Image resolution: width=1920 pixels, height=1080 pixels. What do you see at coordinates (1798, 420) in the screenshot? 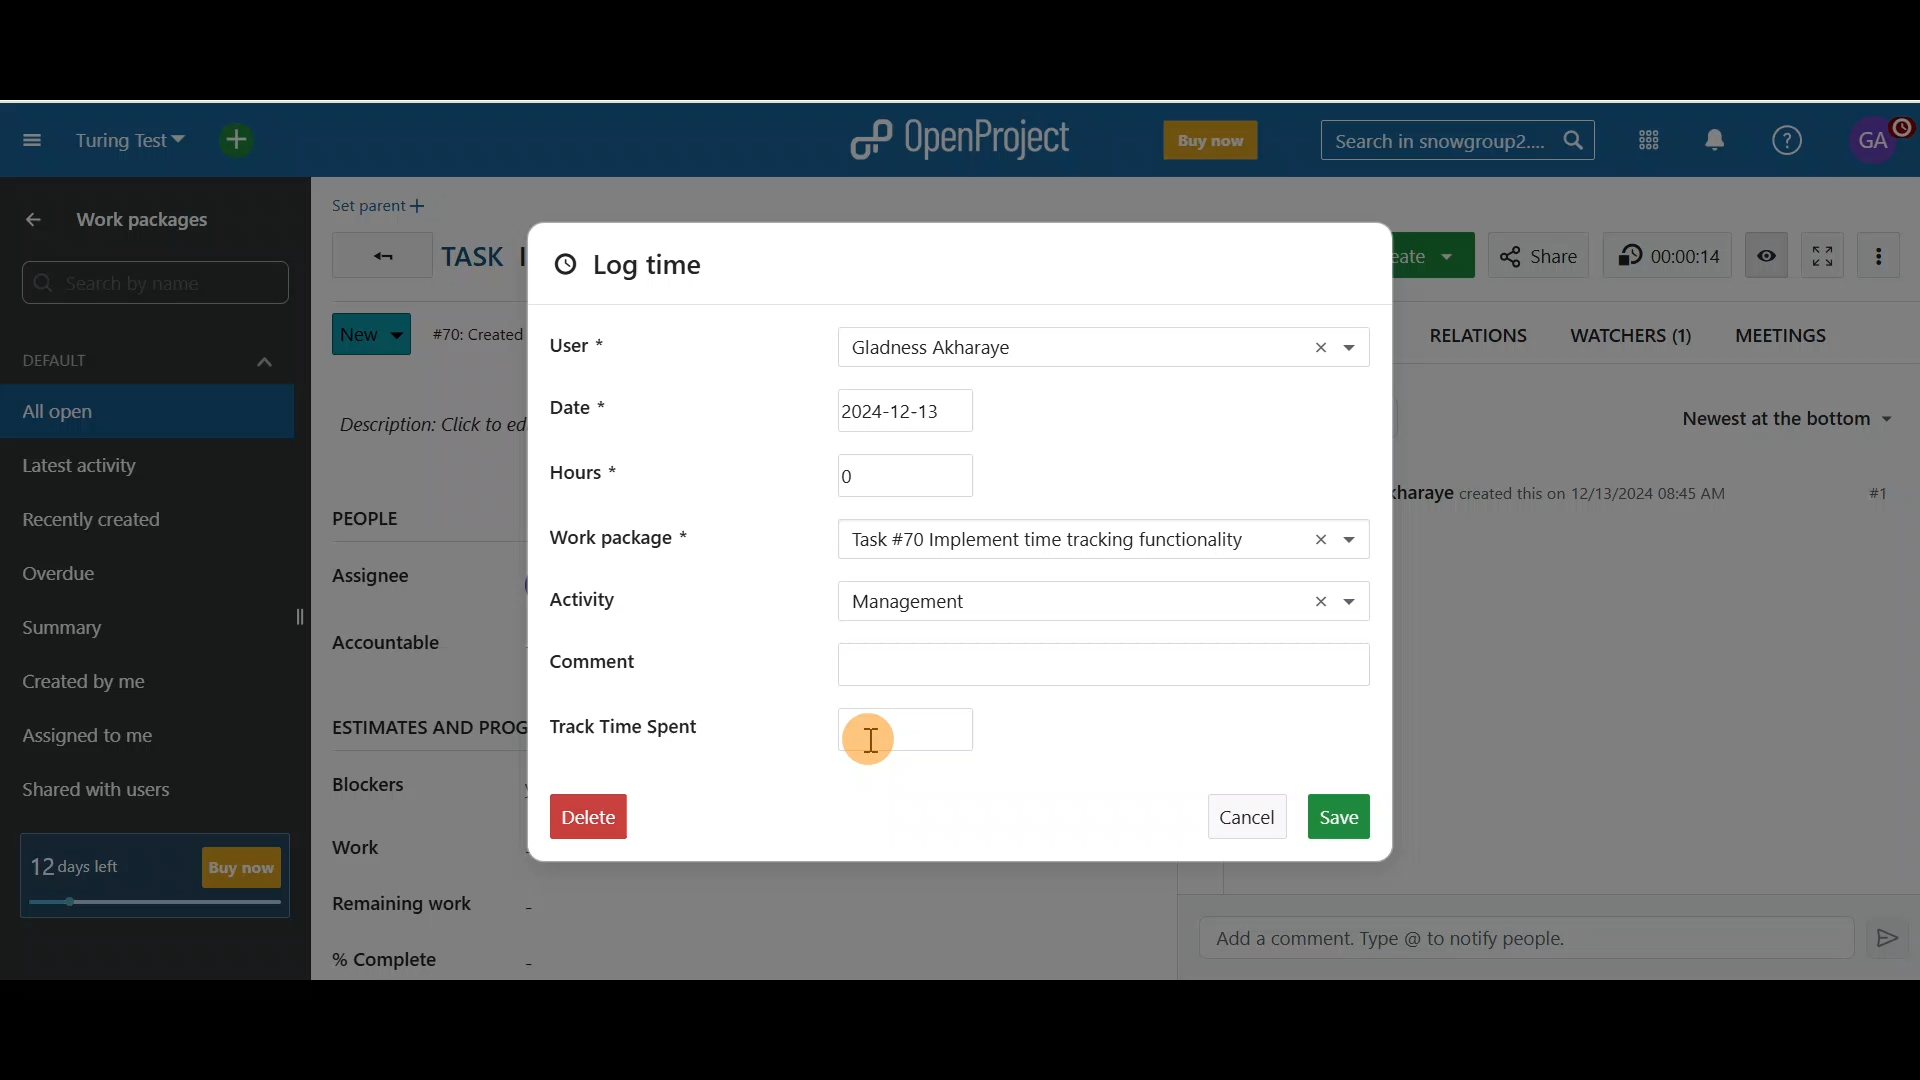
I see `Newest at the bottom` at bounding box center [1798, 420].